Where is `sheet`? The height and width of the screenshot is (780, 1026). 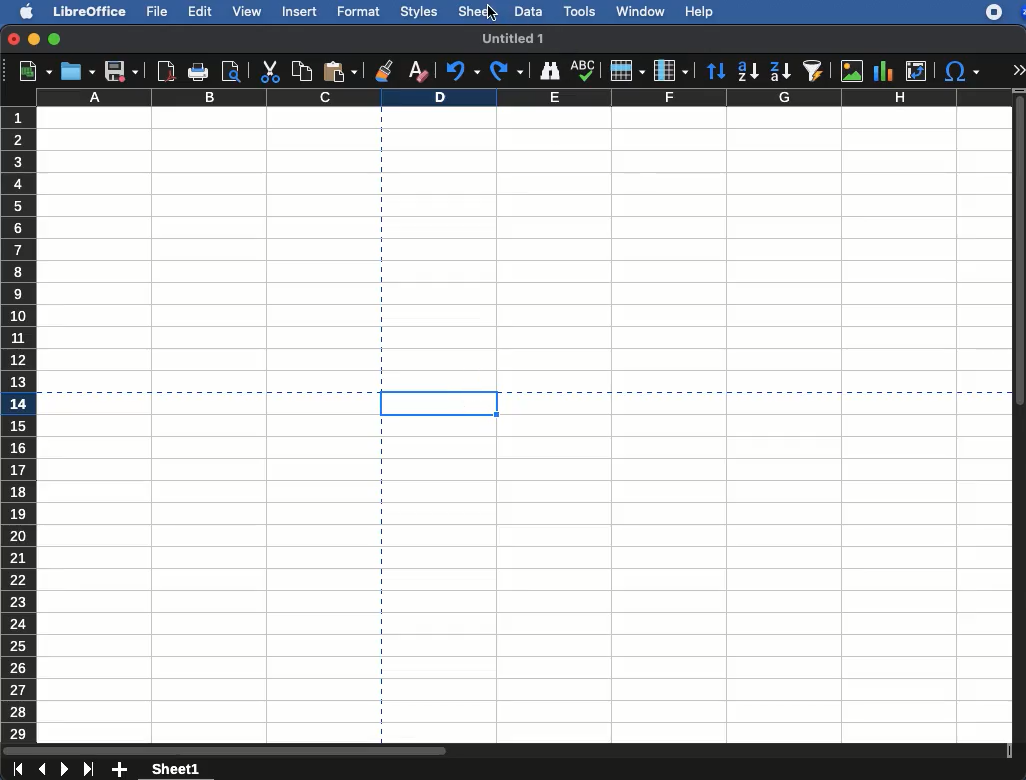
sheet is located at coordinates (477, 12).